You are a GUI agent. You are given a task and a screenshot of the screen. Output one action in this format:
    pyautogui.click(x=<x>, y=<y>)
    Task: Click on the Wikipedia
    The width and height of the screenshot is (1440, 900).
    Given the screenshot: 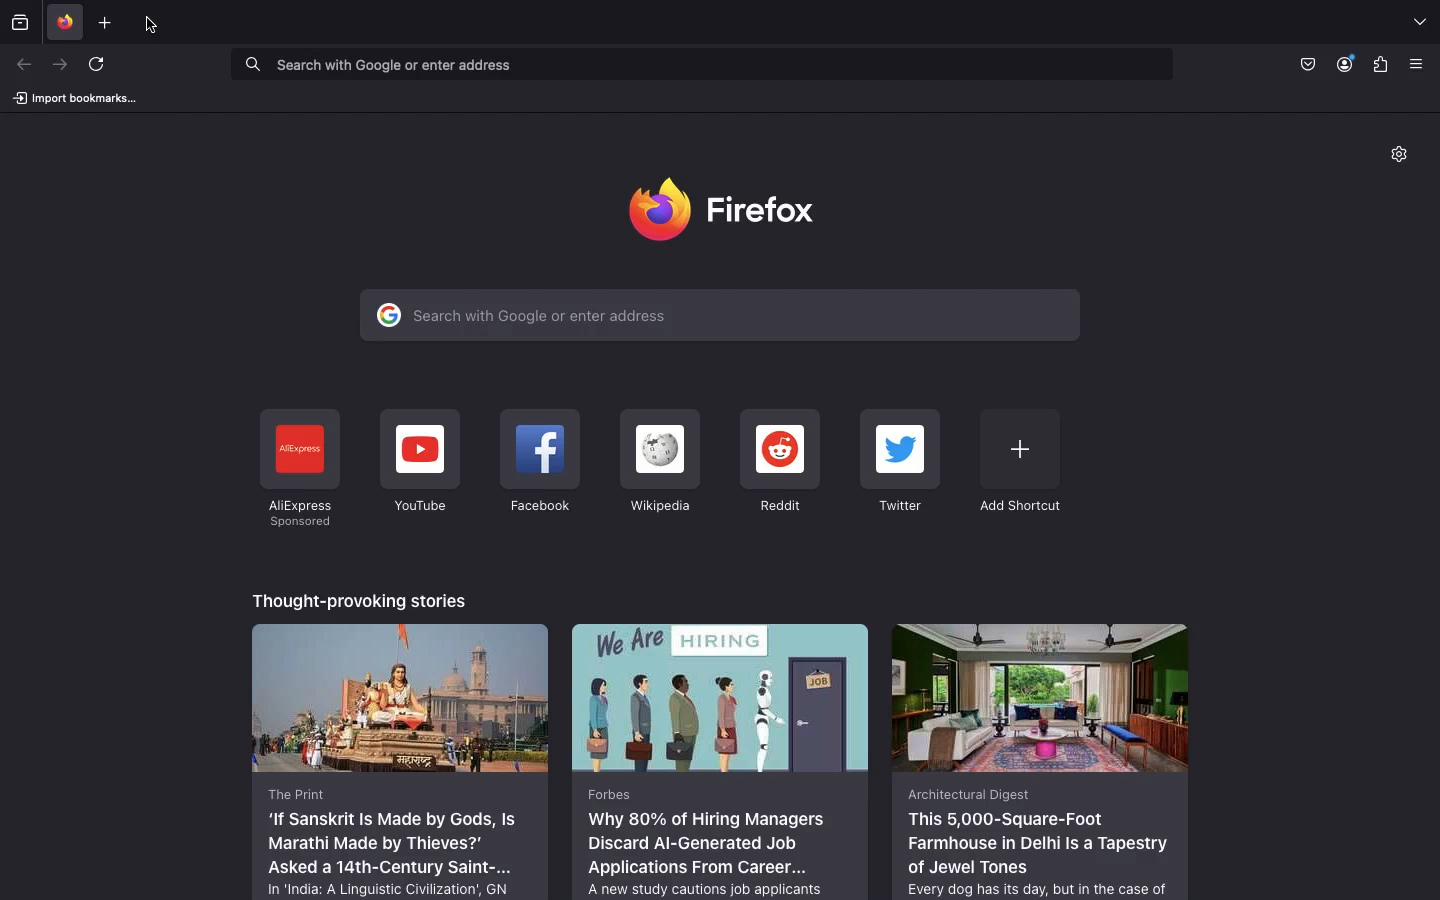 What is the action you would take?
    pyautogui.click(x=658, y=462)
    